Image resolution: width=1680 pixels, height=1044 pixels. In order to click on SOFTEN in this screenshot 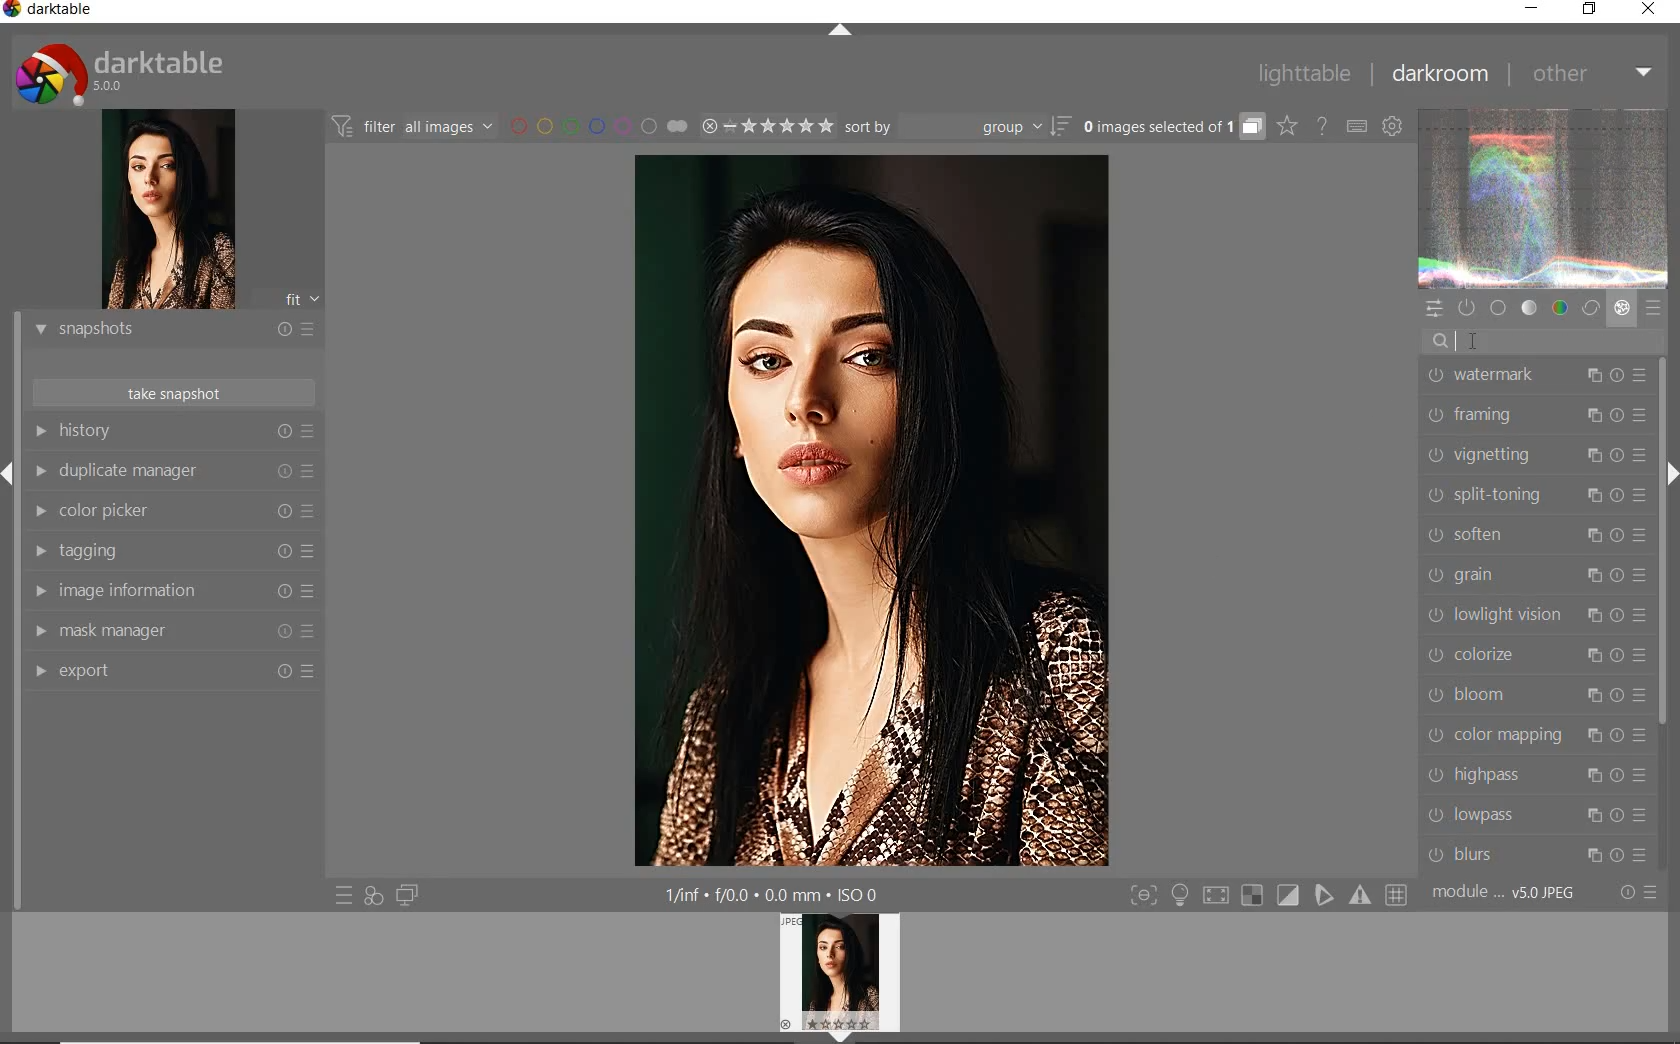, I will do `click(1534, 534)`.